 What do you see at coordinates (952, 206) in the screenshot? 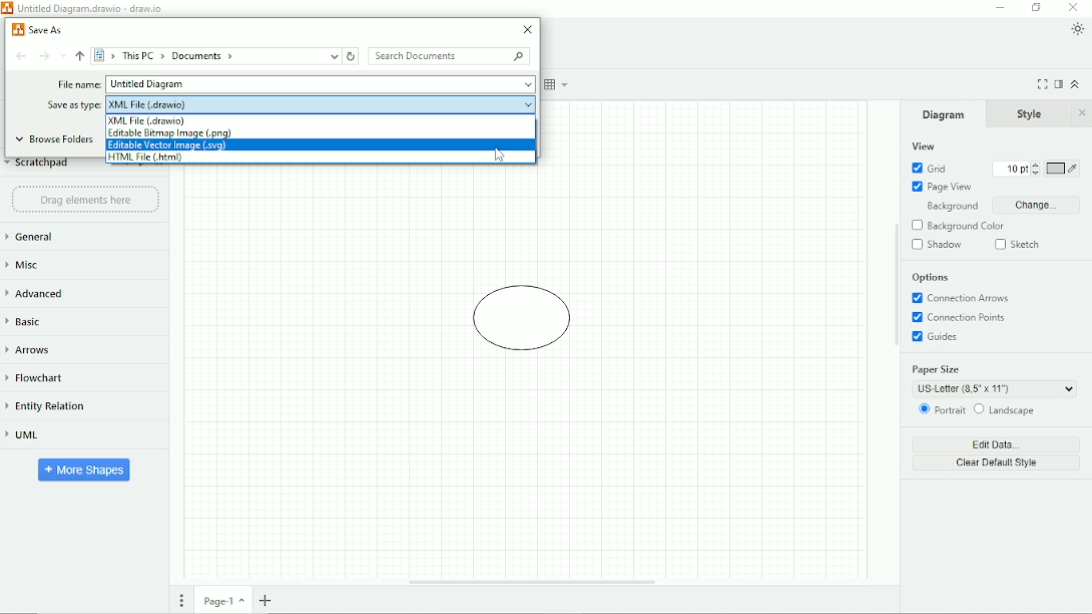
I see `Background` at bounding box center [952, 206].